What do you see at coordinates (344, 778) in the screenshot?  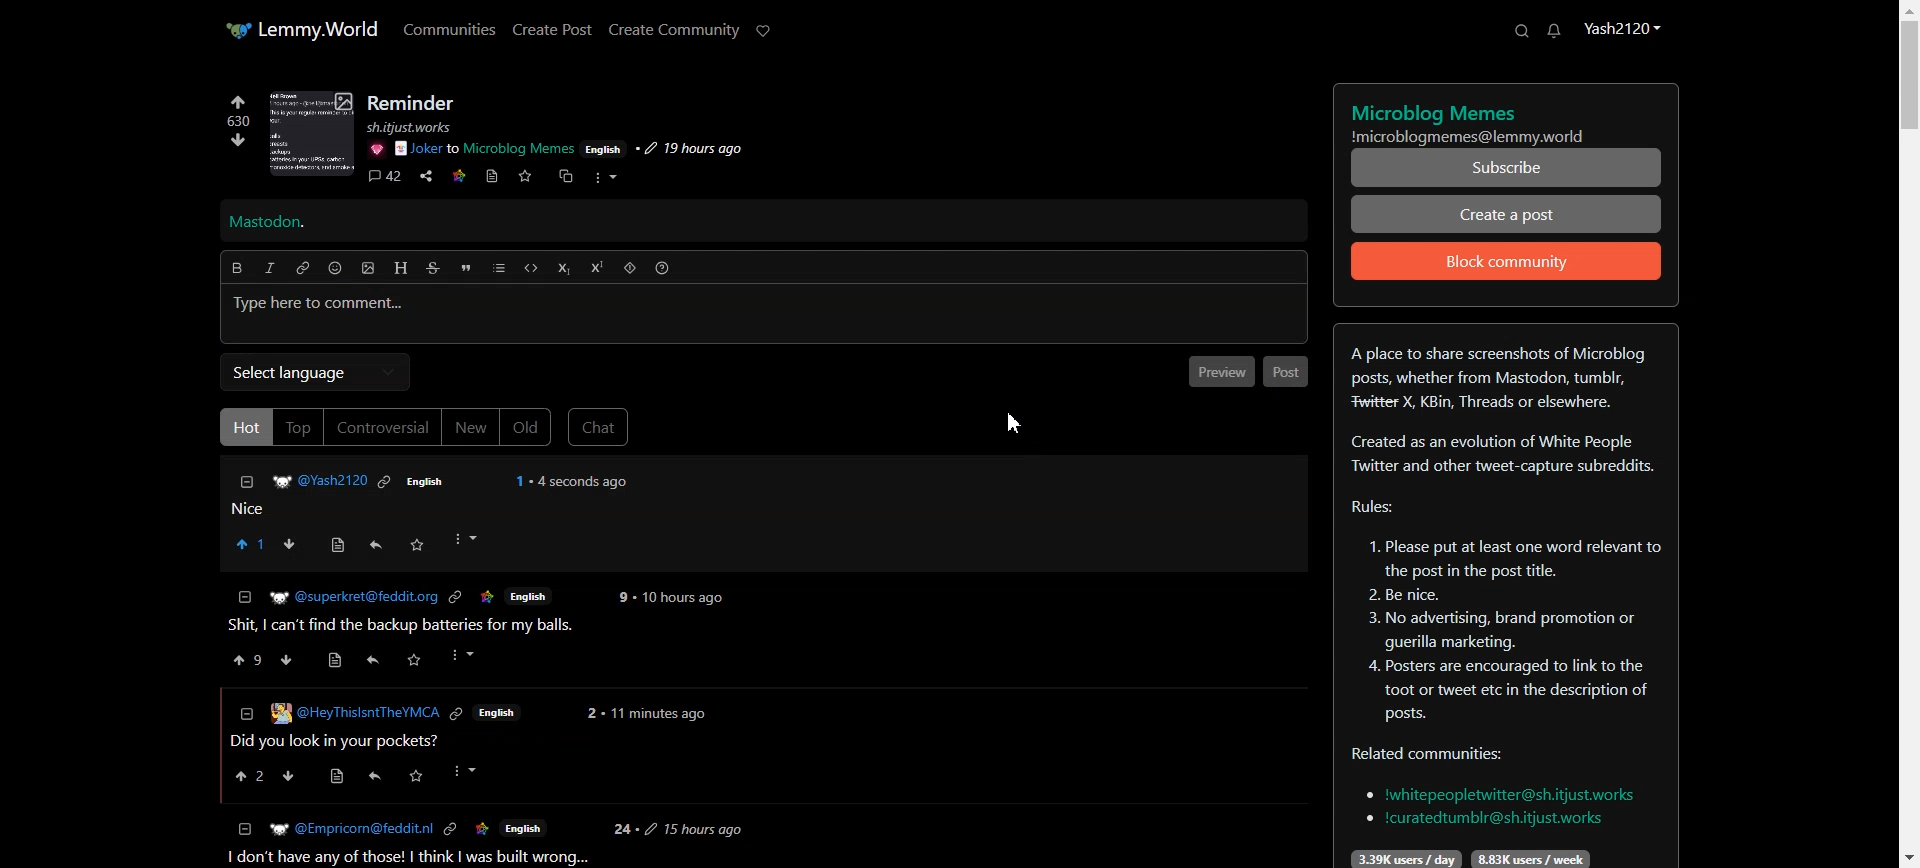 I see `` at bounding box center [344, 778].